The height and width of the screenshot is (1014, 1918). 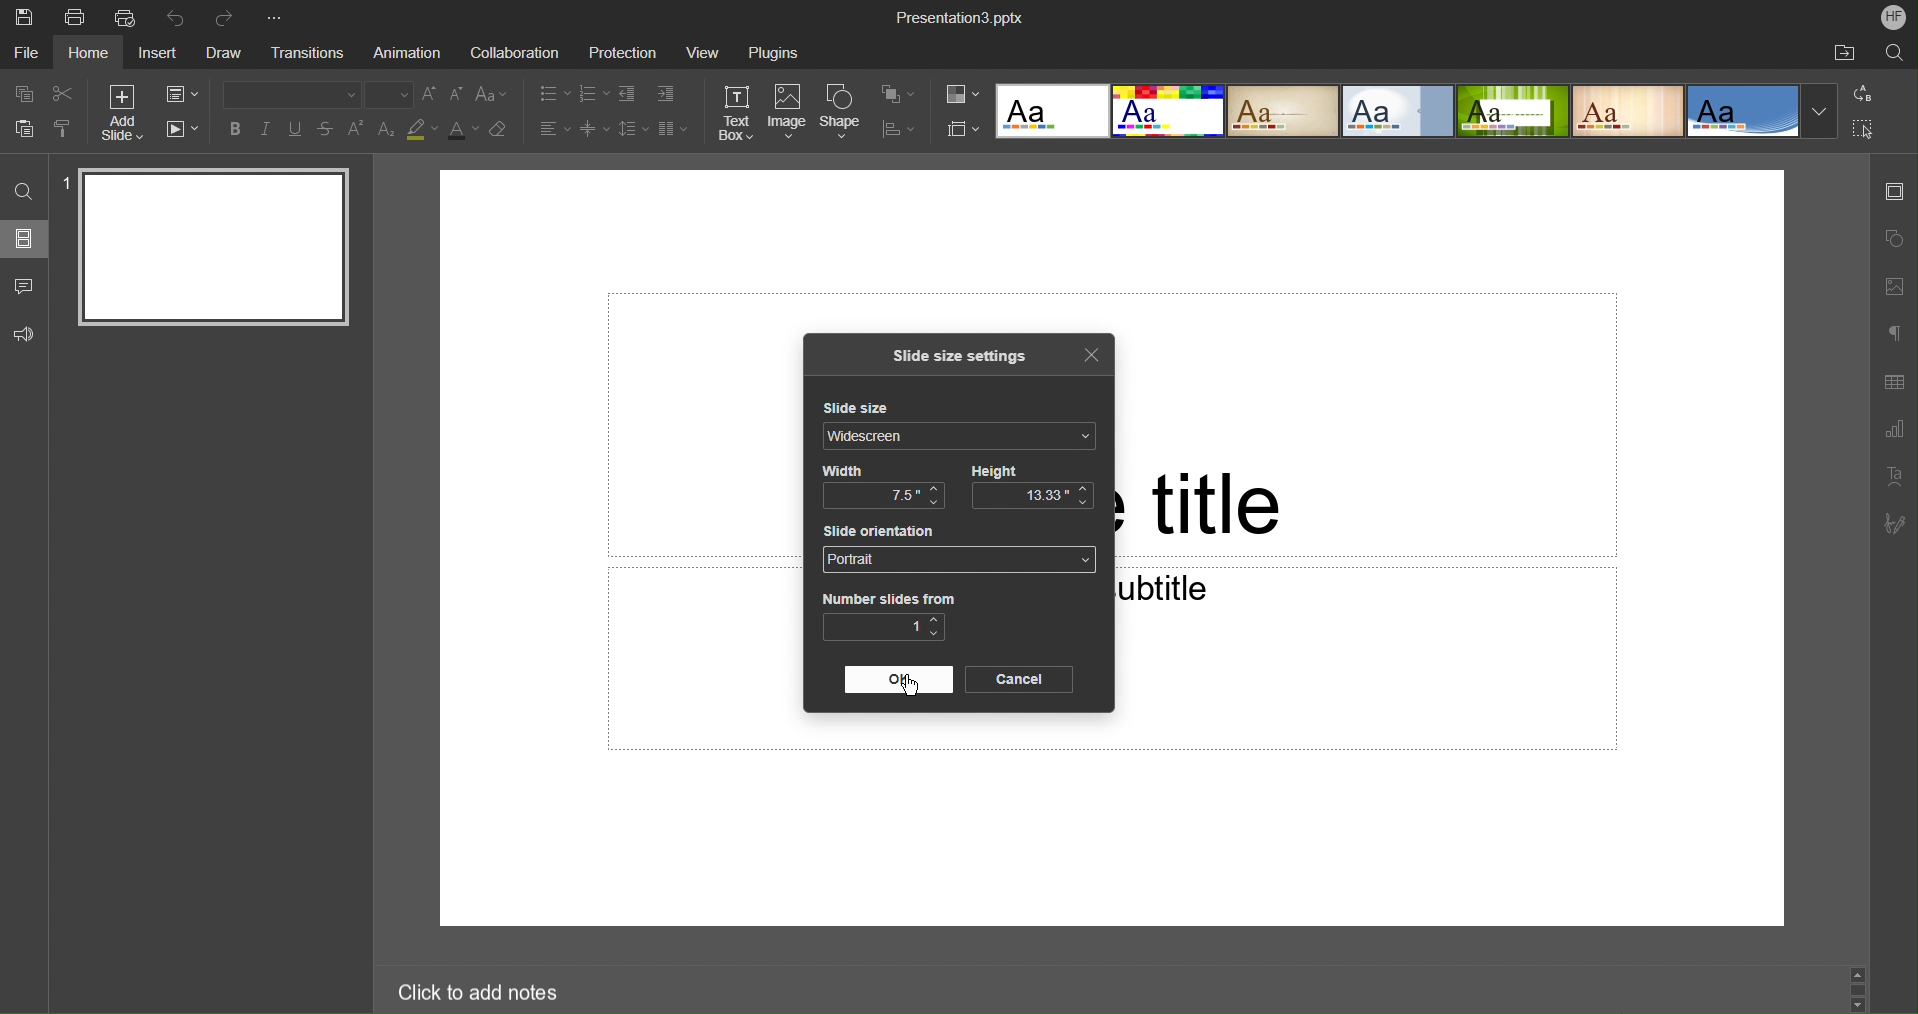 What do you see at coordinates (268, 131) in the screenshot?
I see `Italics` at bounding box center [268, 131].